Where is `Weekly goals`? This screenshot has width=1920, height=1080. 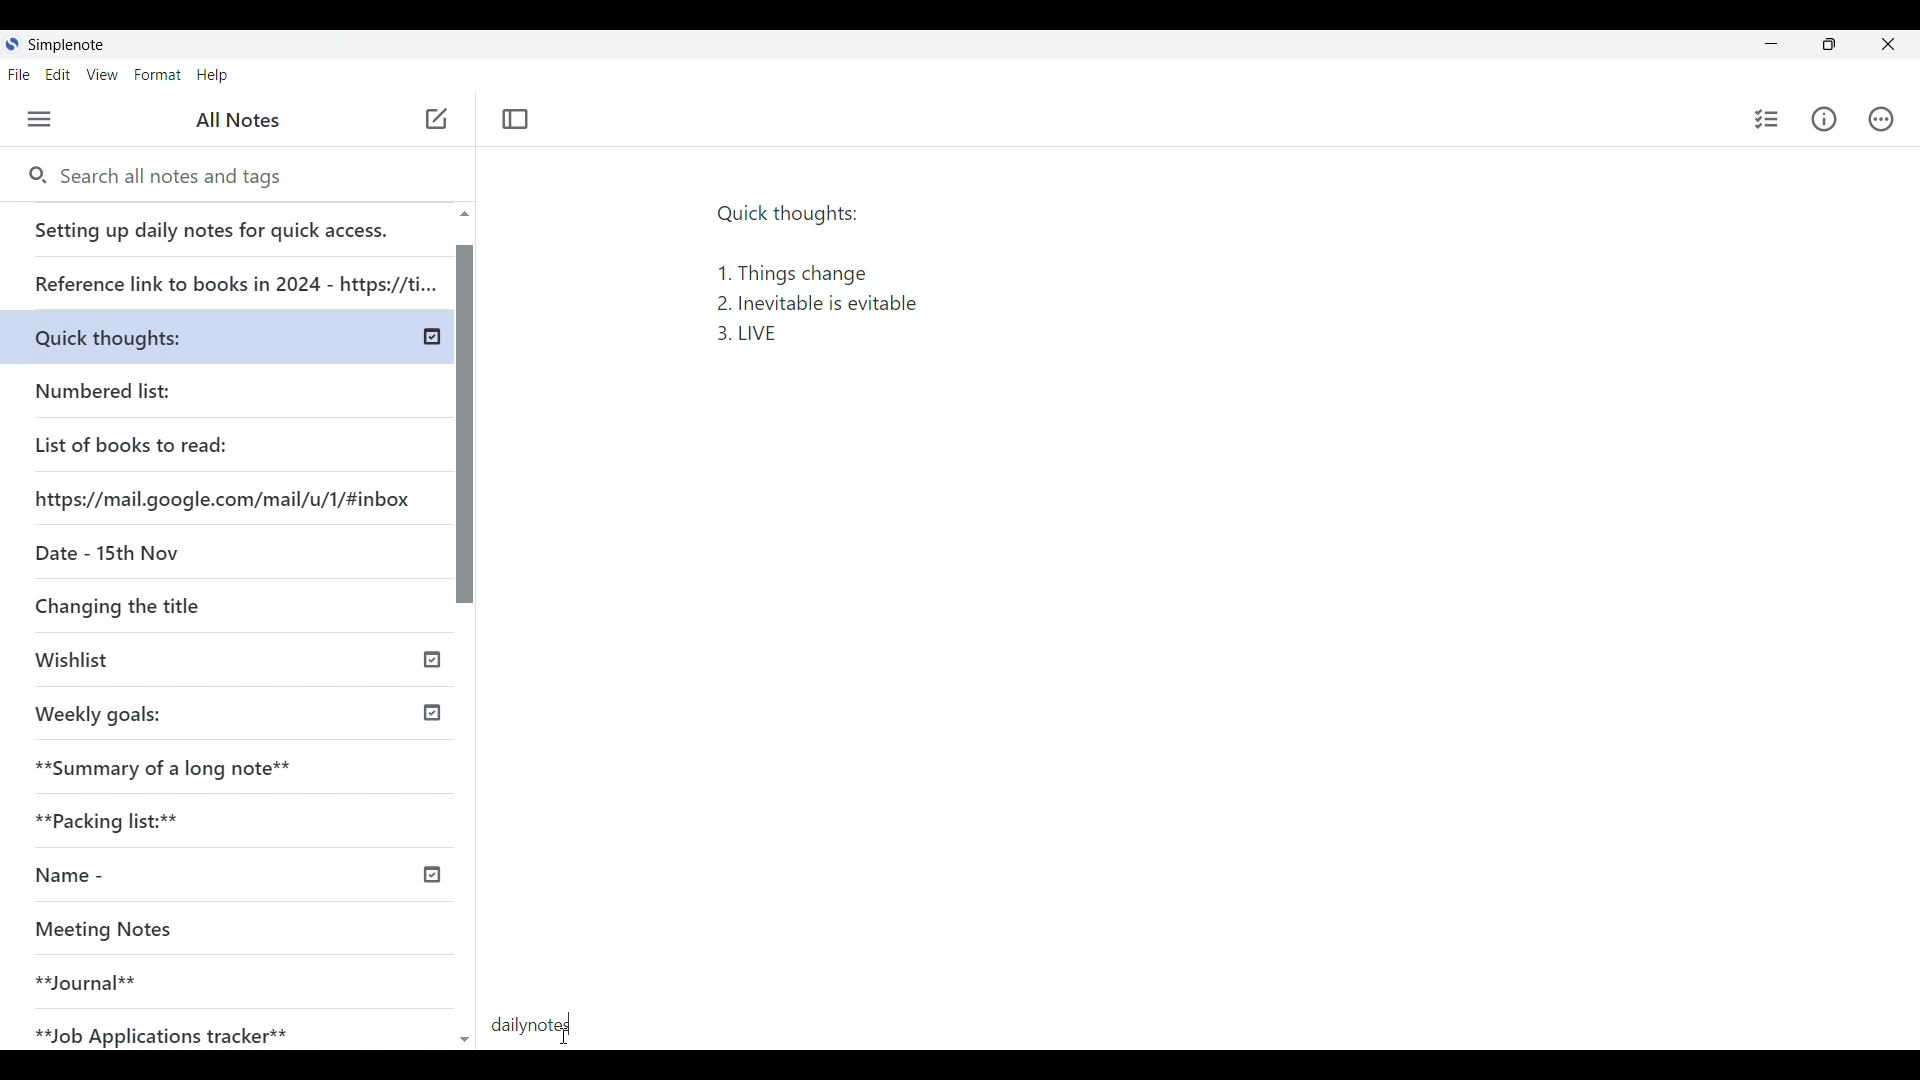 Weekly goals is located at coordinates (98, 712).